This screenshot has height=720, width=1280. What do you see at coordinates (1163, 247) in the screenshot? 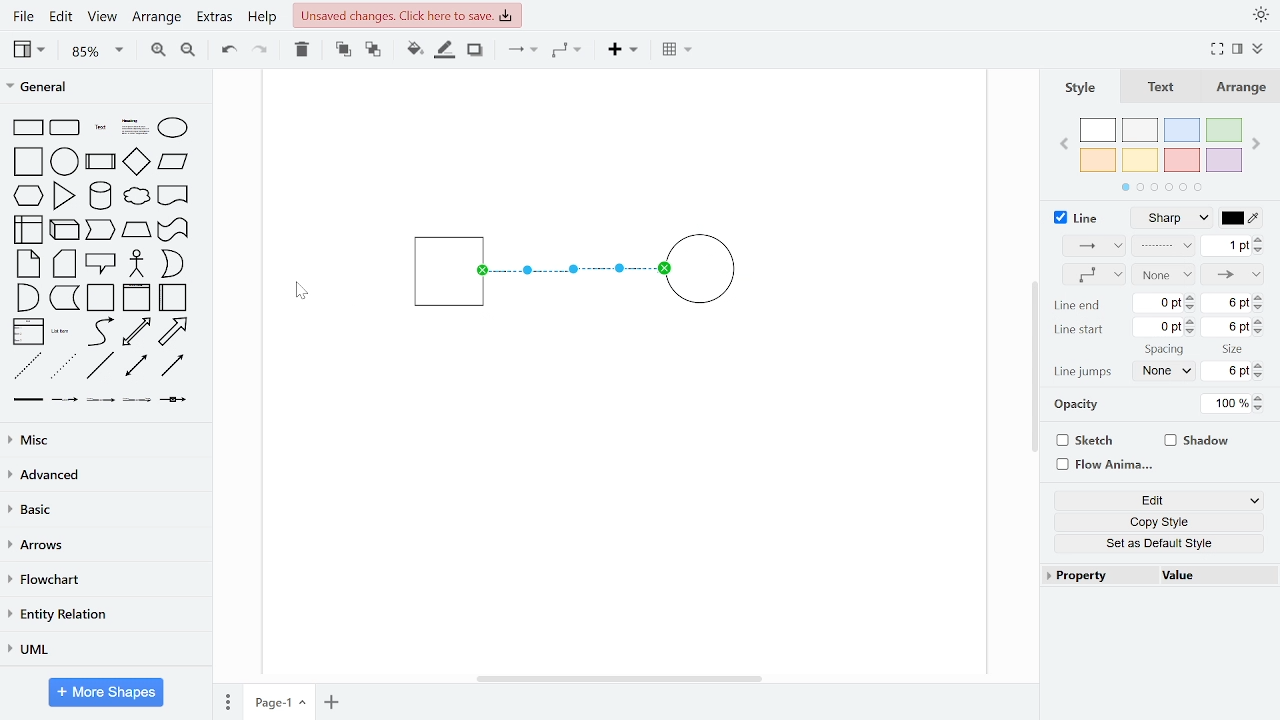
I see `pattern` at bounding box center [1163, 247].